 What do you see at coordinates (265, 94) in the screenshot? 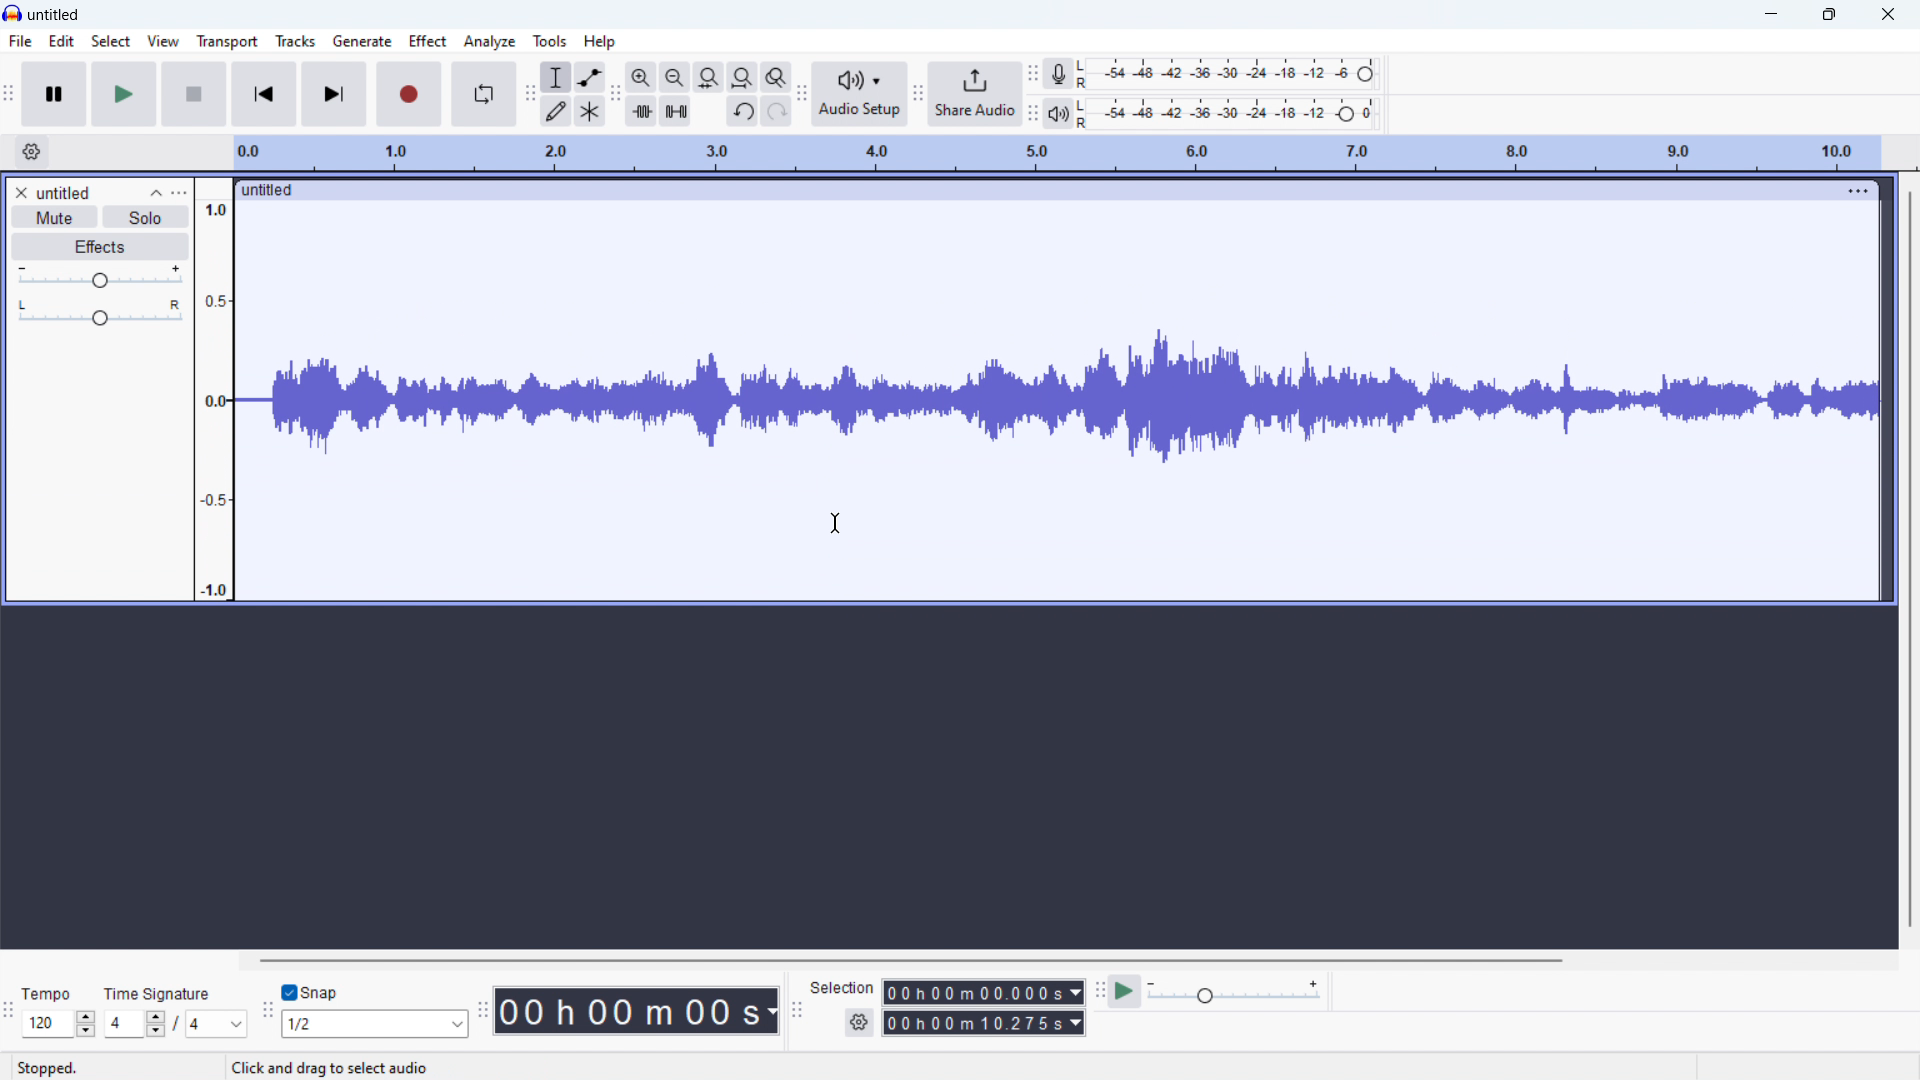
I see `skip to start` at bounding box center [265, 94].